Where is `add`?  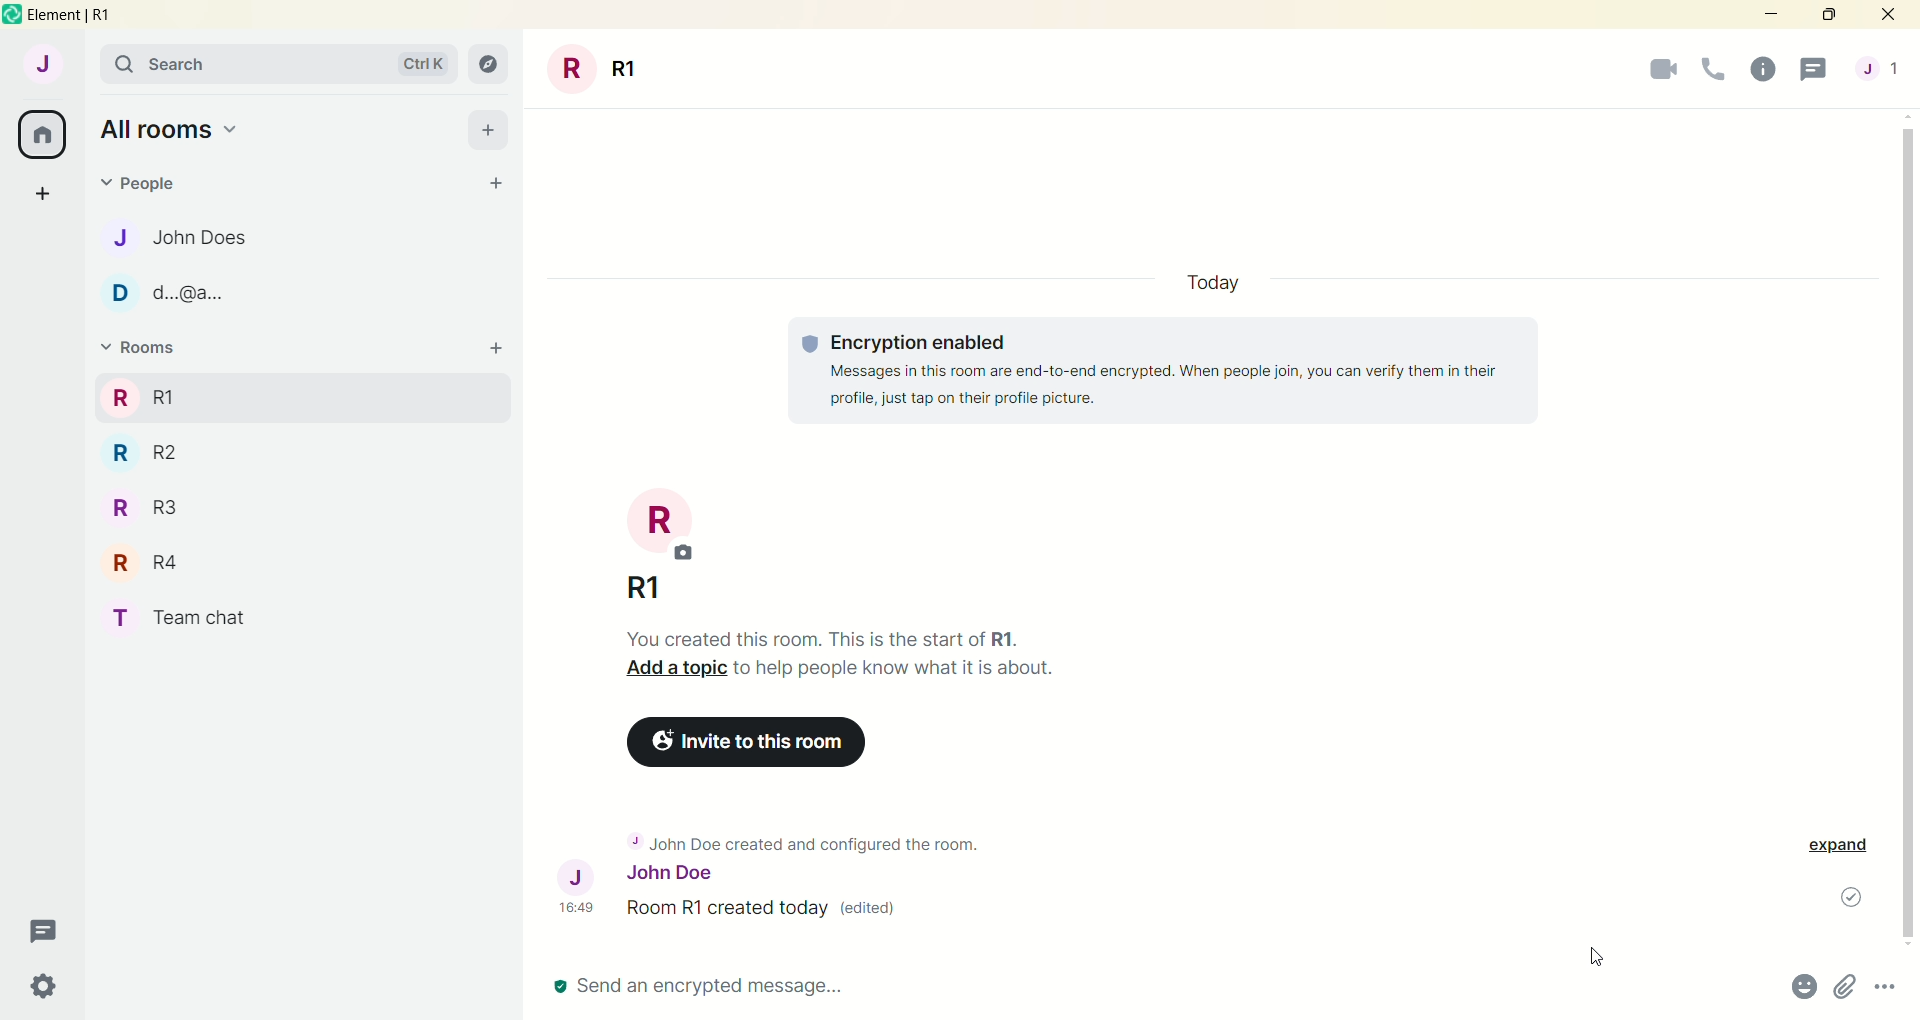
add is located at coordinates (490, 130).